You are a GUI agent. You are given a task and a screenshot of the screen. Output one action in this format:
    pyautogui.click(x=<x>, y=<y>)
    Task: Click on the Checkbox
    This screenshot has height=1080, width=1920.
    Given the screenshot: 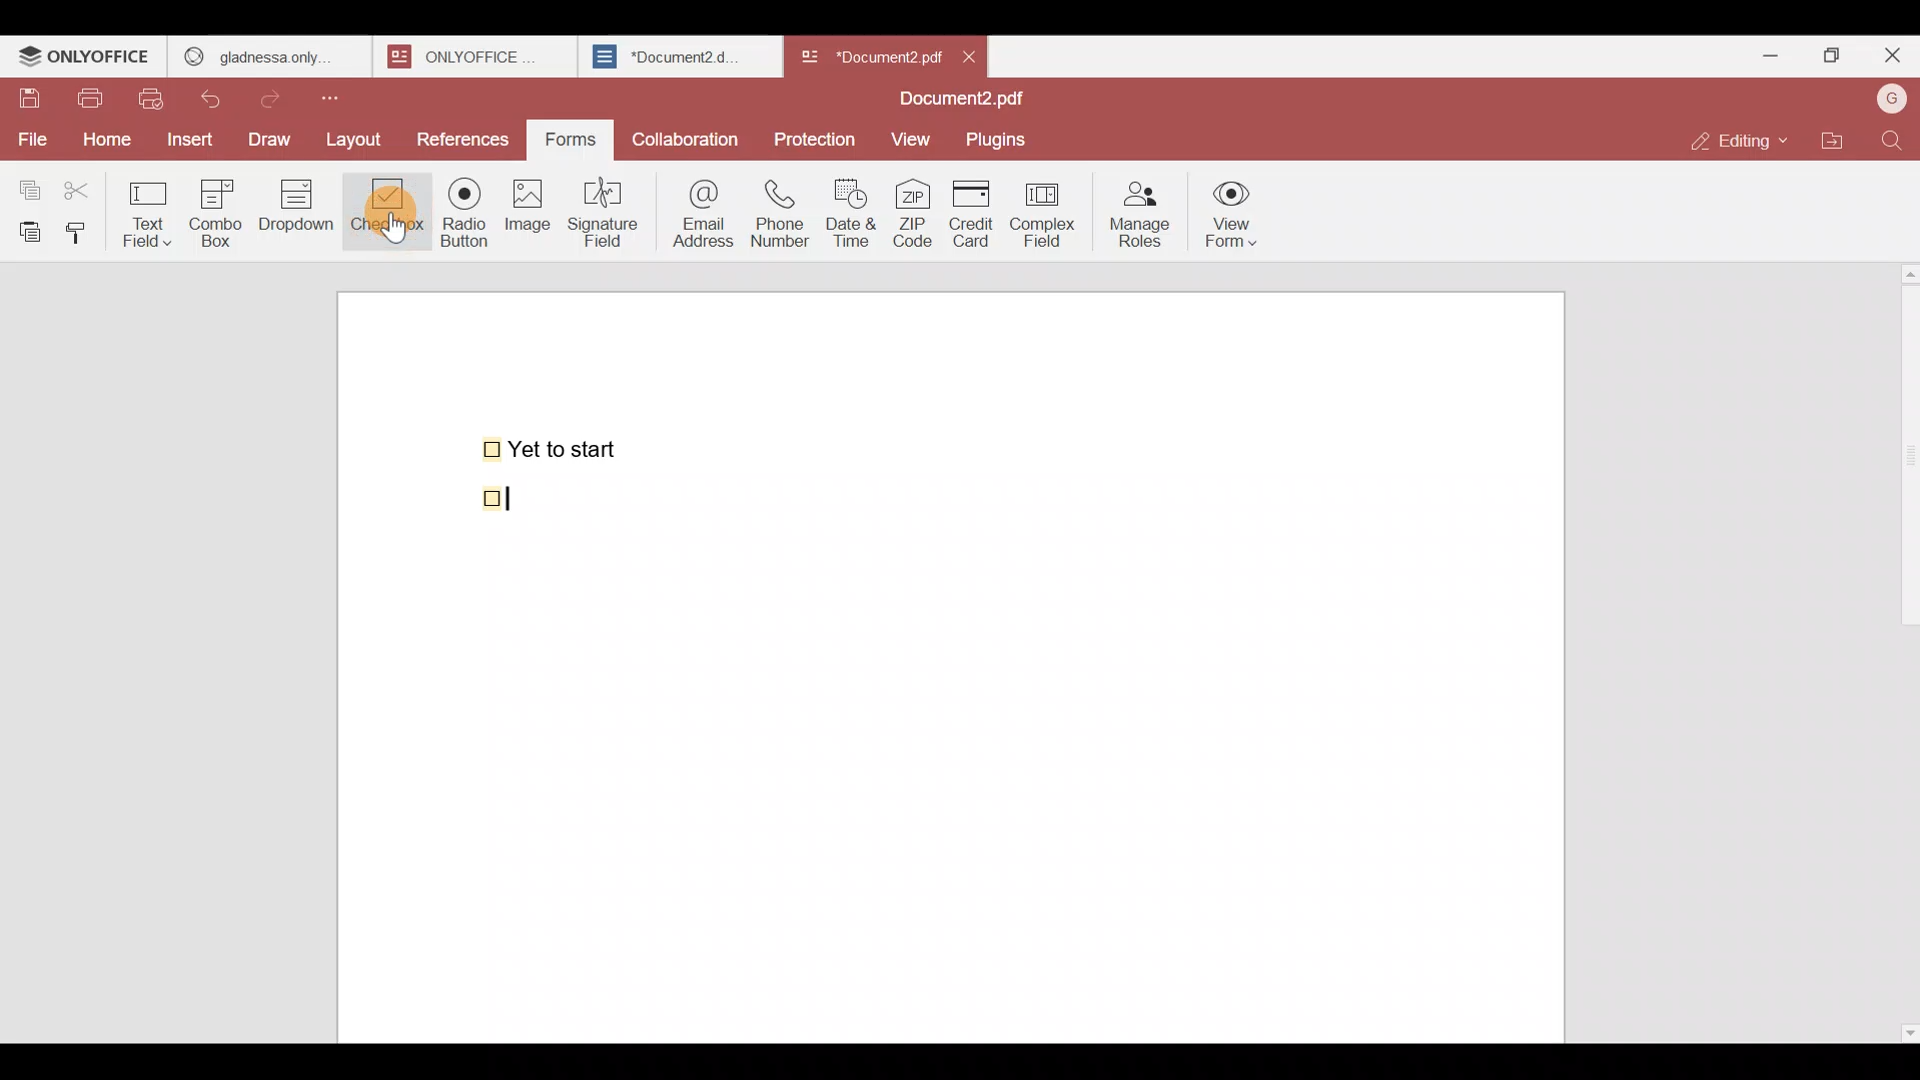 What is the action you would take?
    pyautogui.click(x=383, y=211)
    